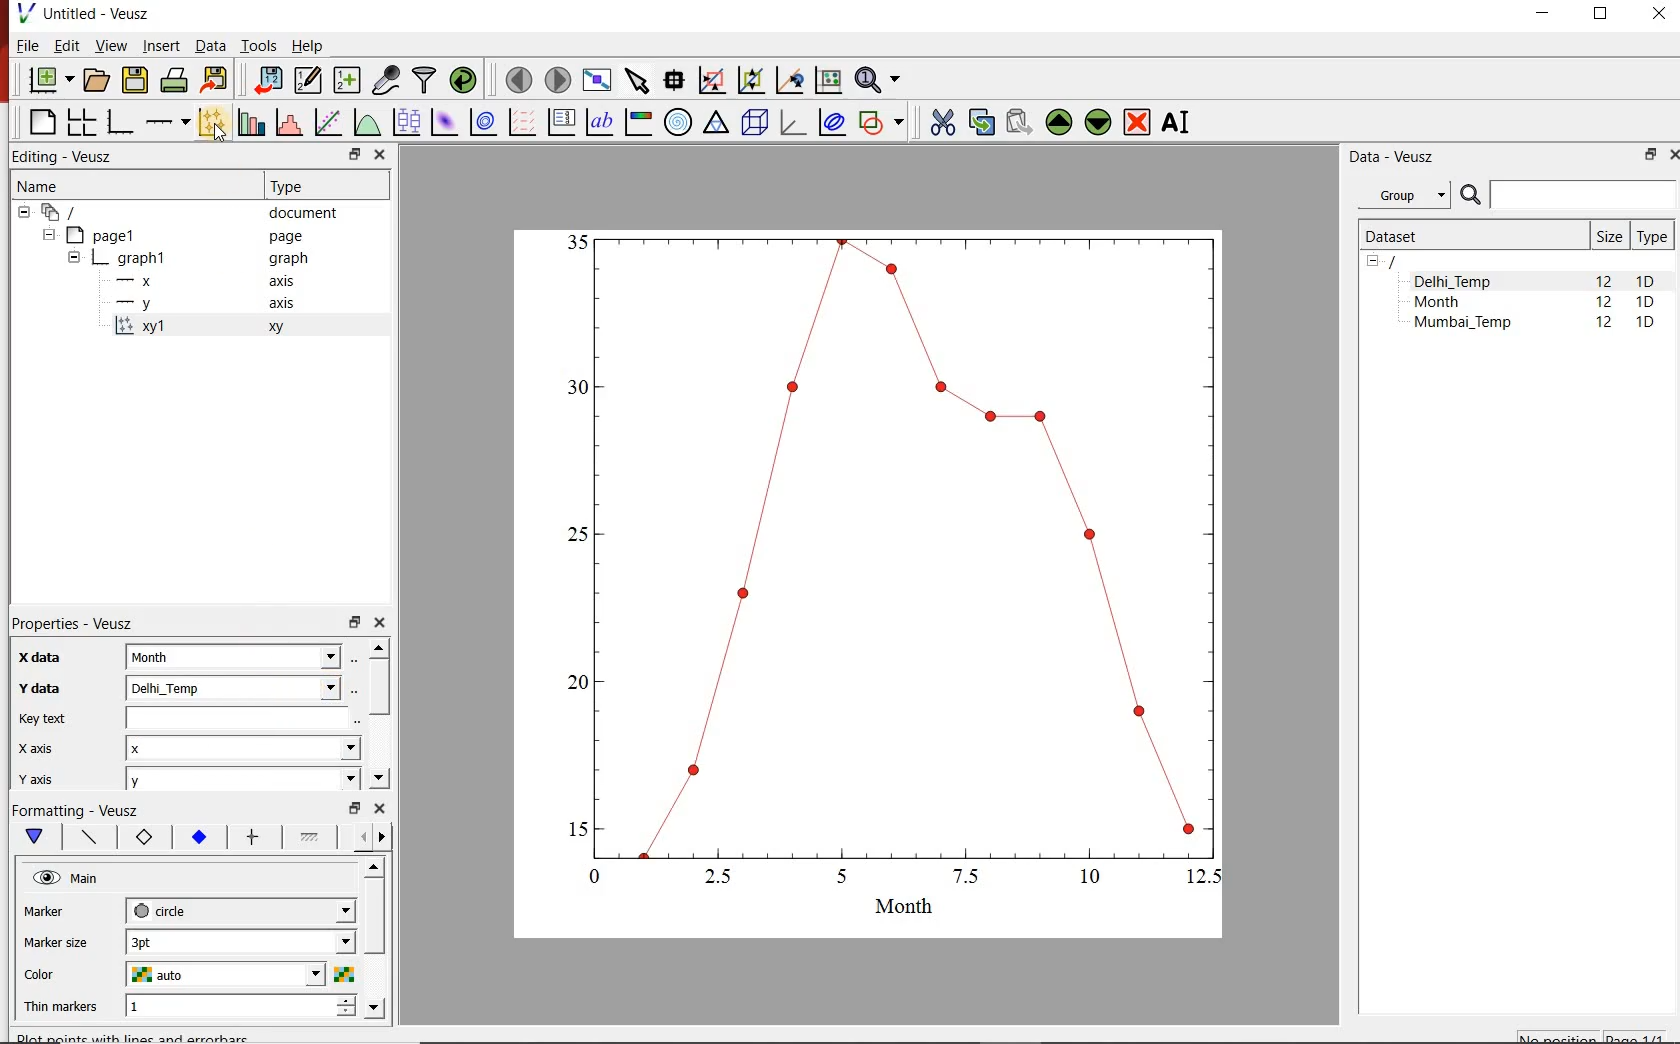 Image resolution: width=1680 pixels, height=1044 pixels. What do you see at coordinates (347, 81) in the screenshot?
I see `create new datasets using available options` at bounding box center [347, 81].